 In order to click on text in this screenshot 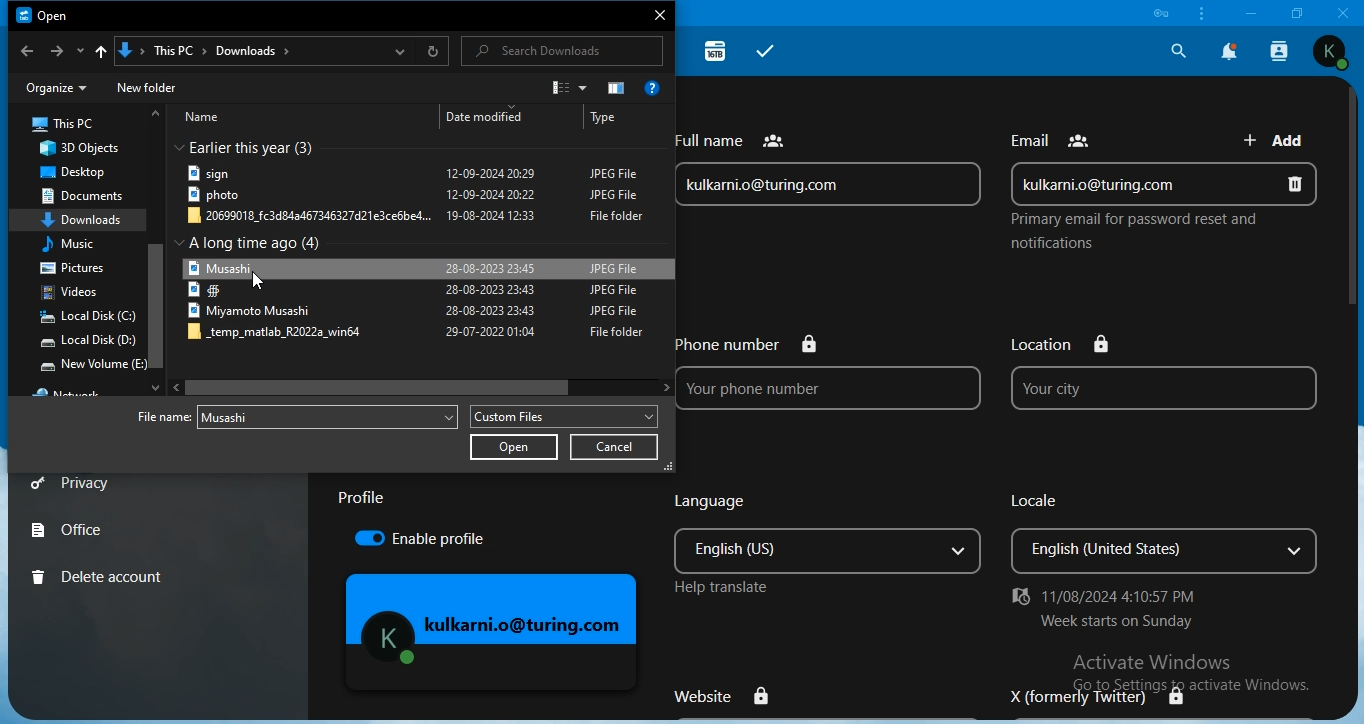, I will do `click(400, 118)`.